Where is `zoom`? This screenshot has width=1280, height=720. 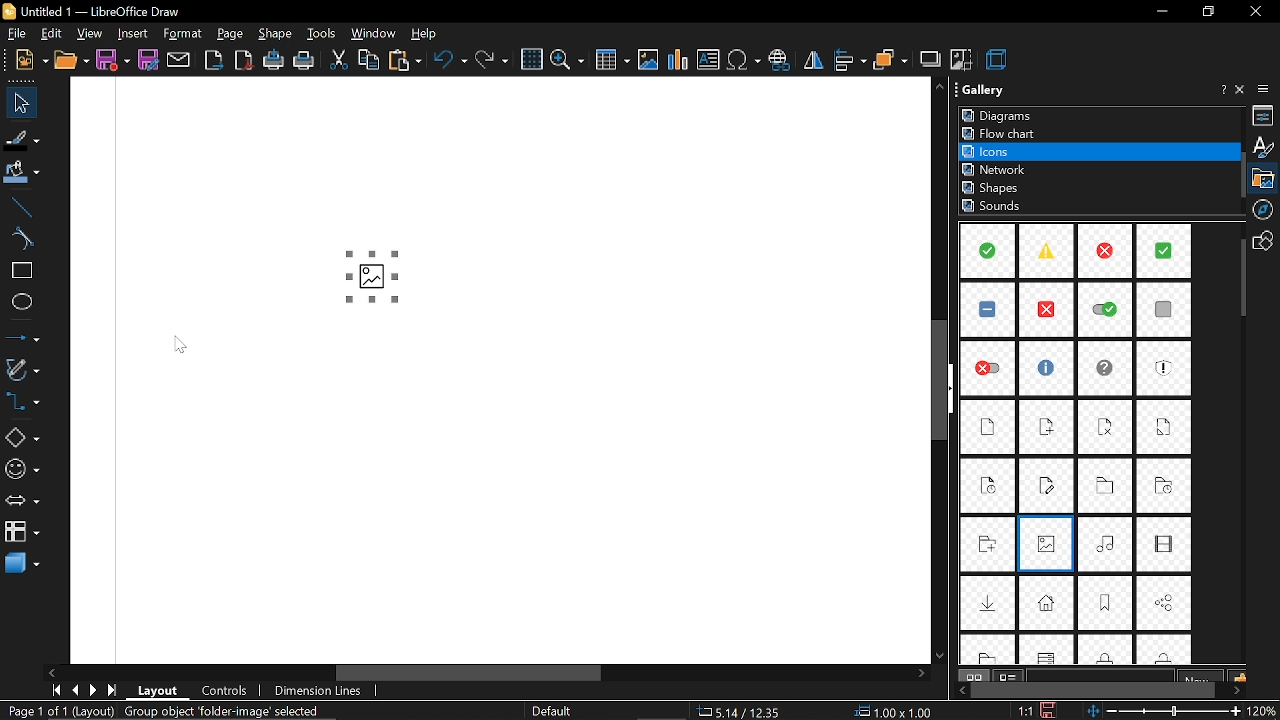
zoom is located at coordinates (567, 61).